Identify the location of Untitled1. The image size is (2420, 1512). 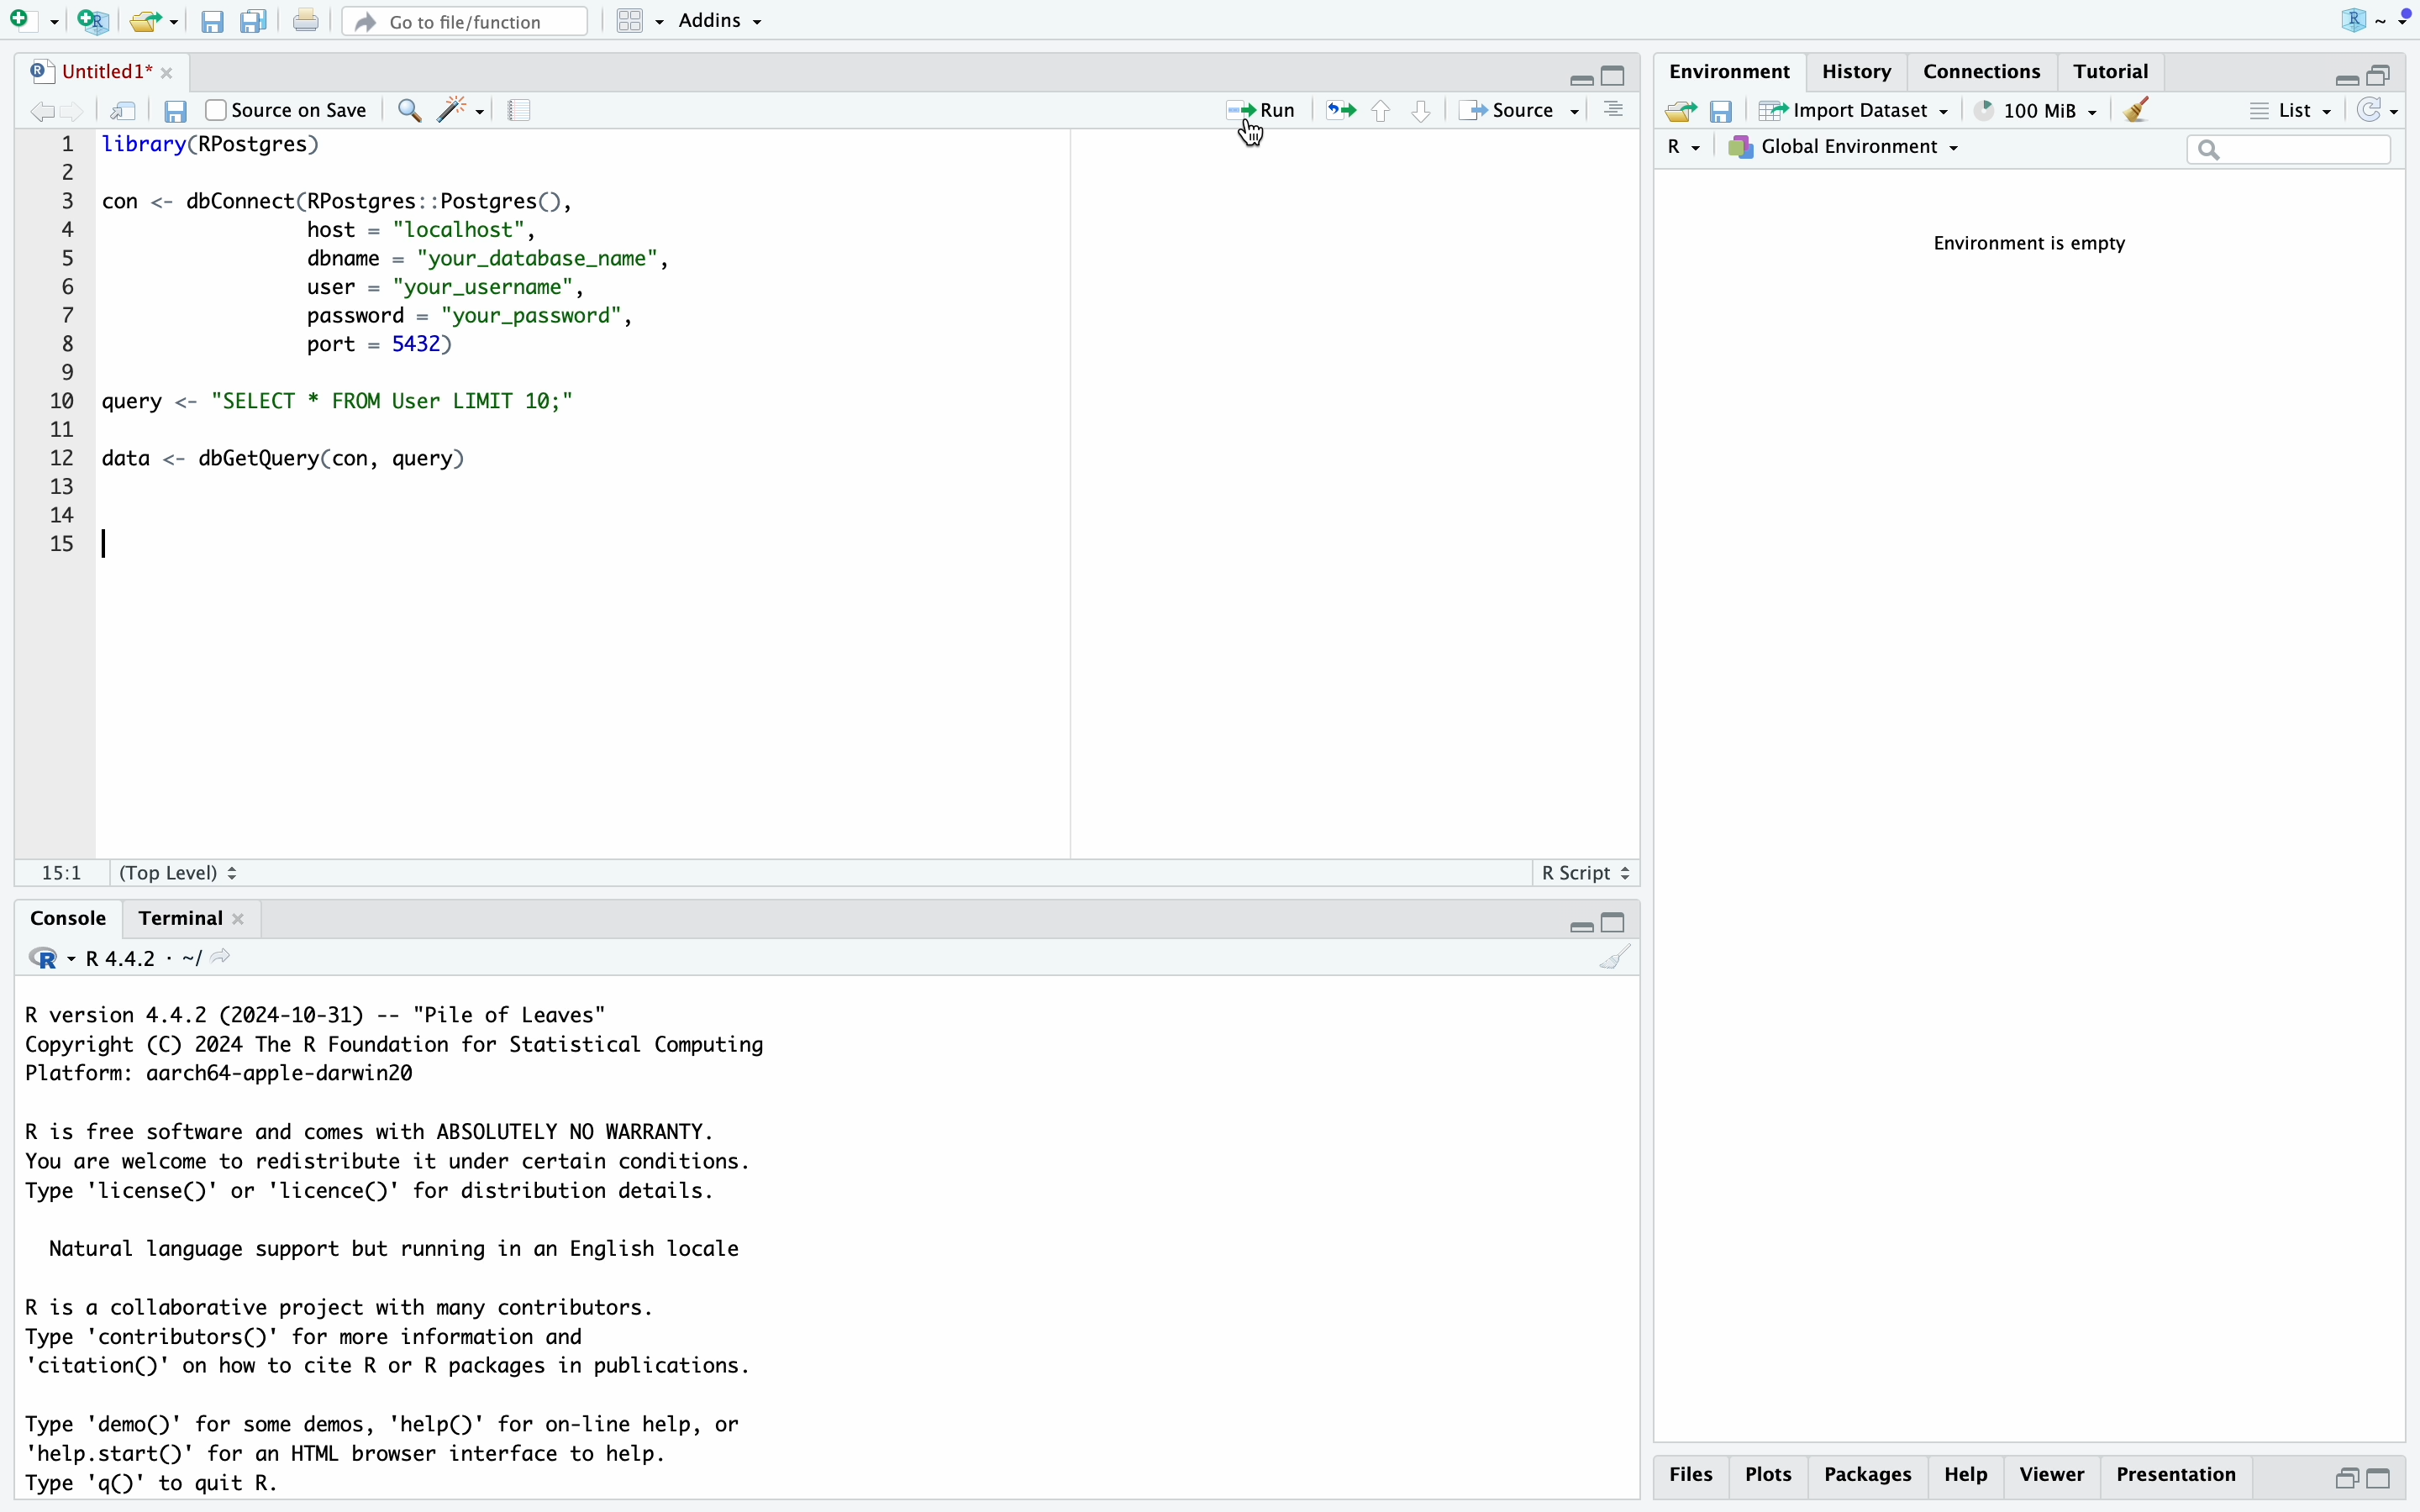
(71, 68).